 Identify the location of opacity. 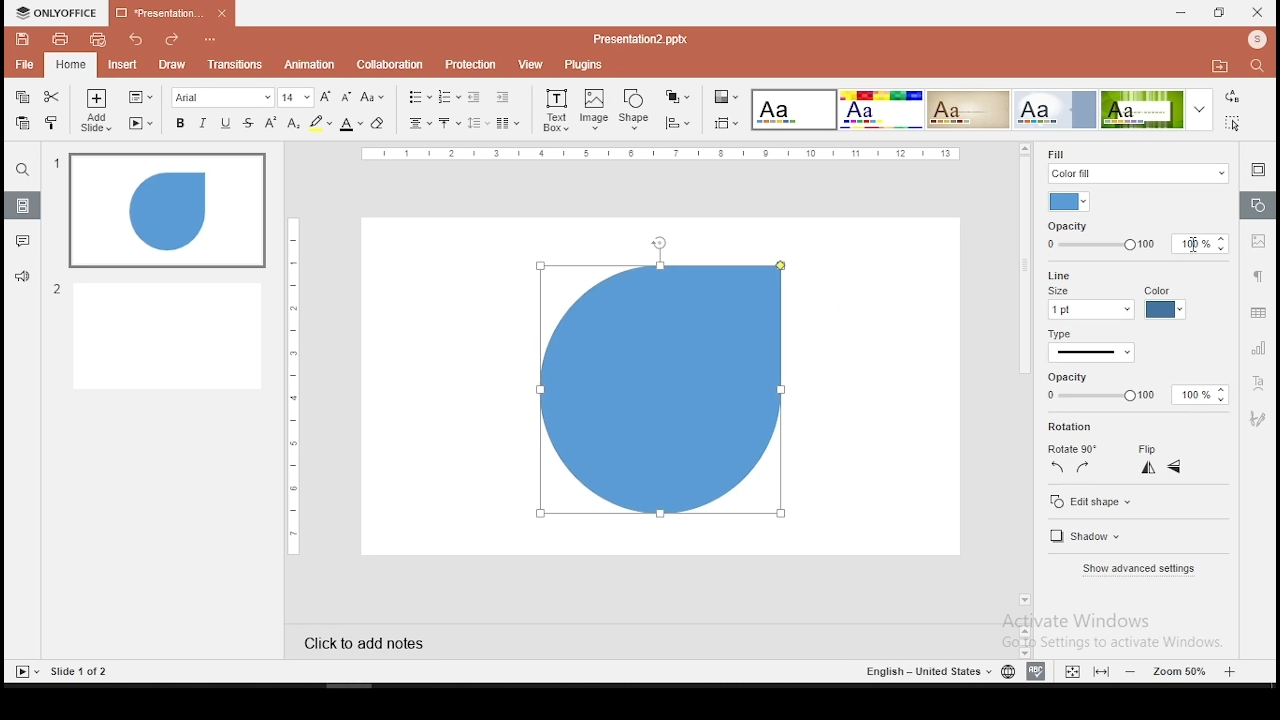
(1136, 237).